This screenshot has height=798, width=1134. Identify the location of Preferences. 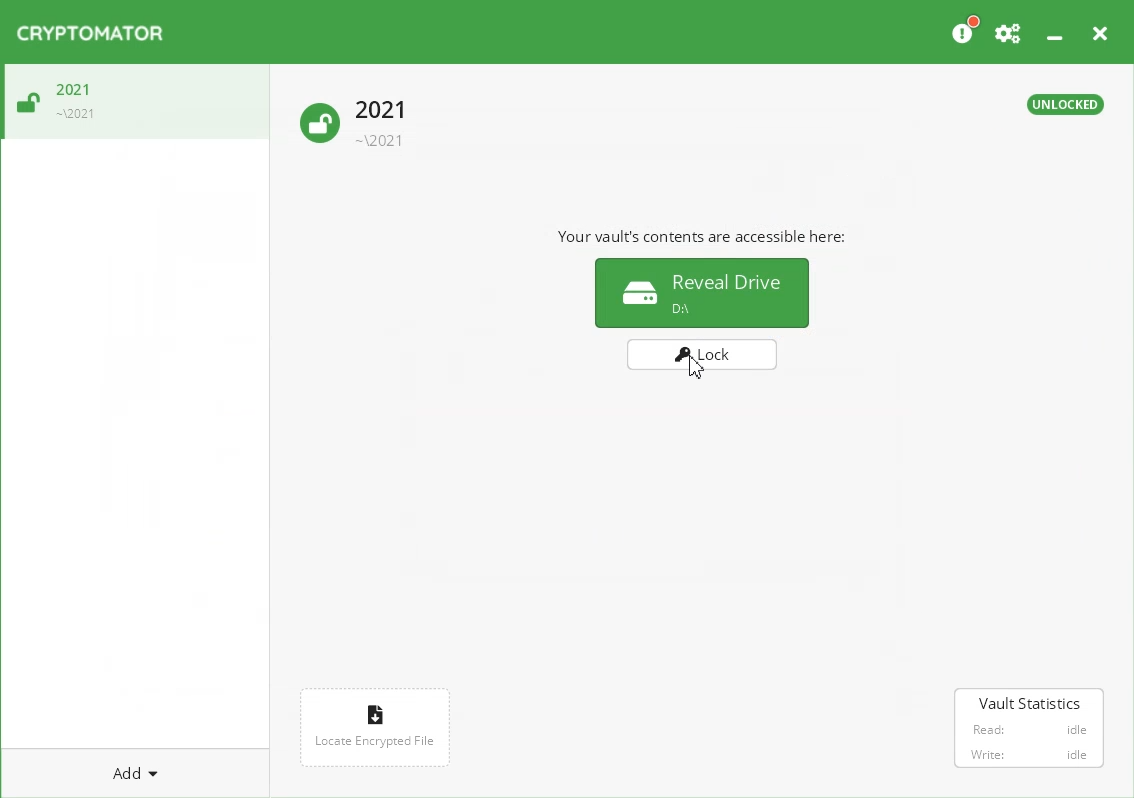
(1009, 30).